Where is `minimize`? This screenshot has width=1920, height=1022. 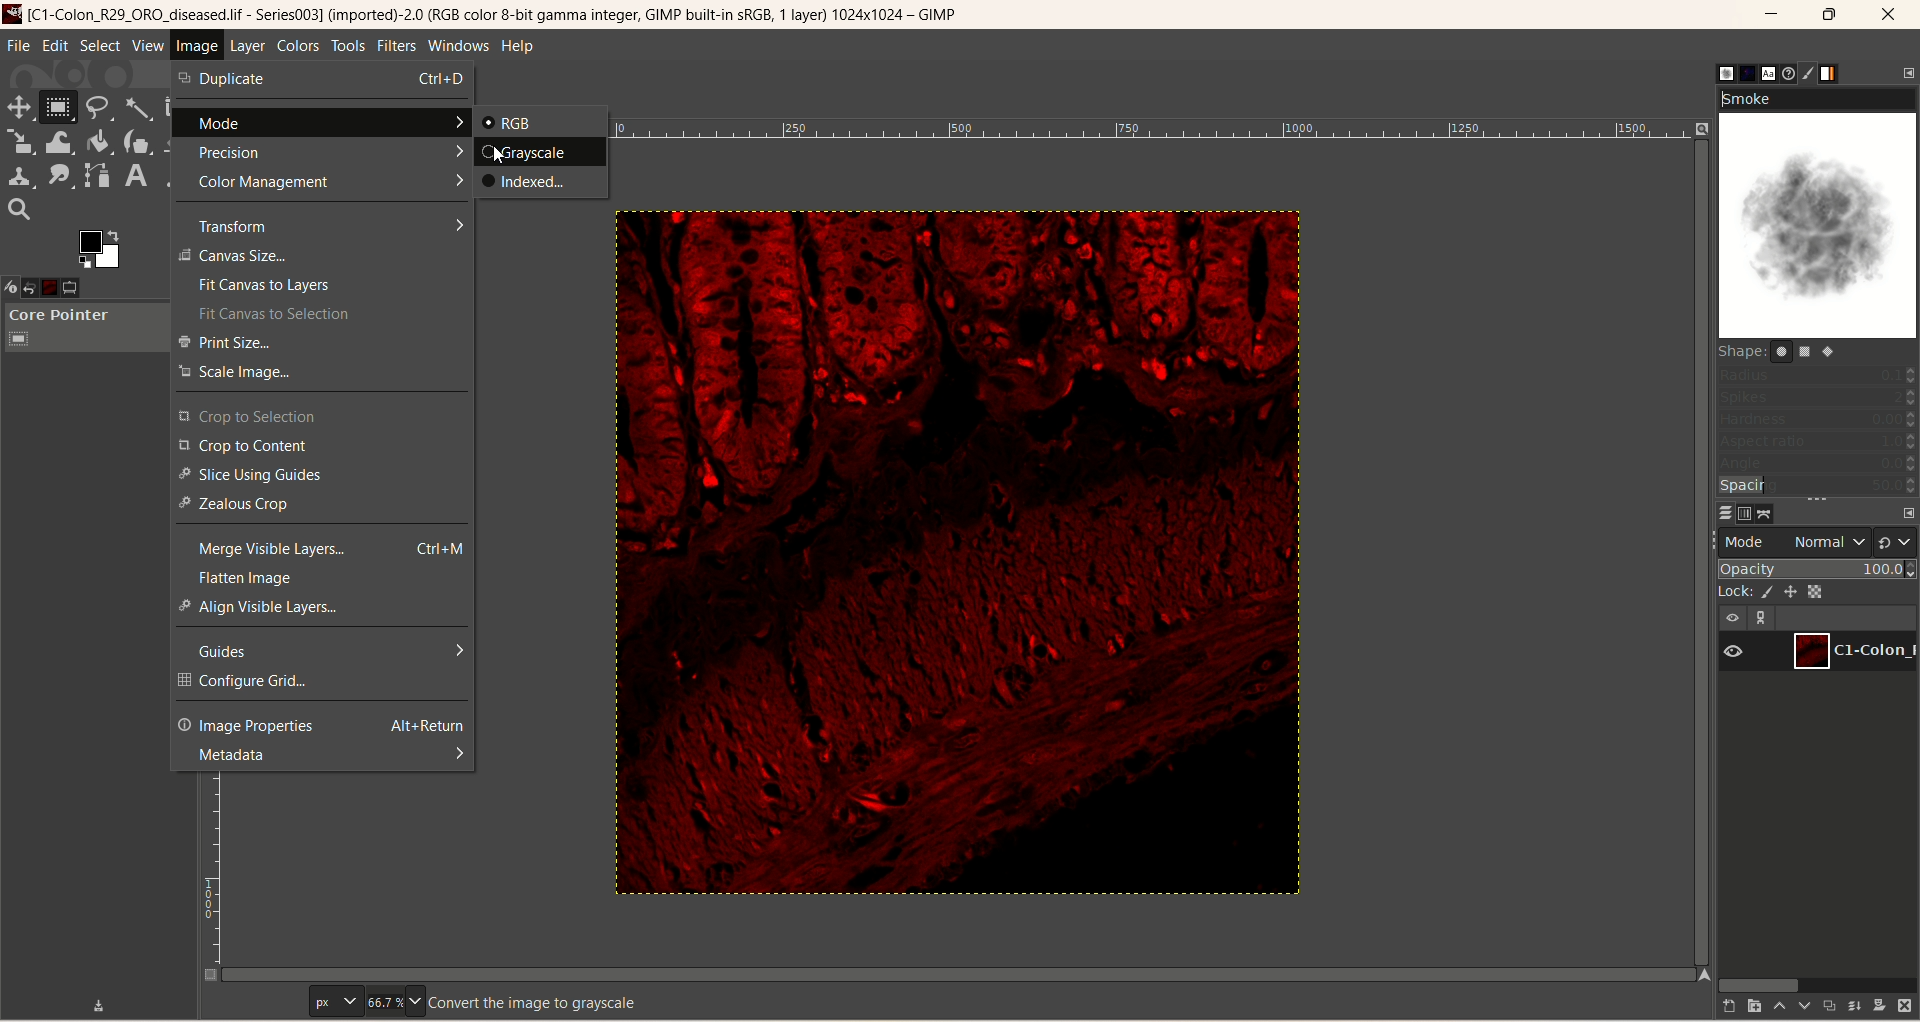 minimize is located at coordinates (1773, 13).